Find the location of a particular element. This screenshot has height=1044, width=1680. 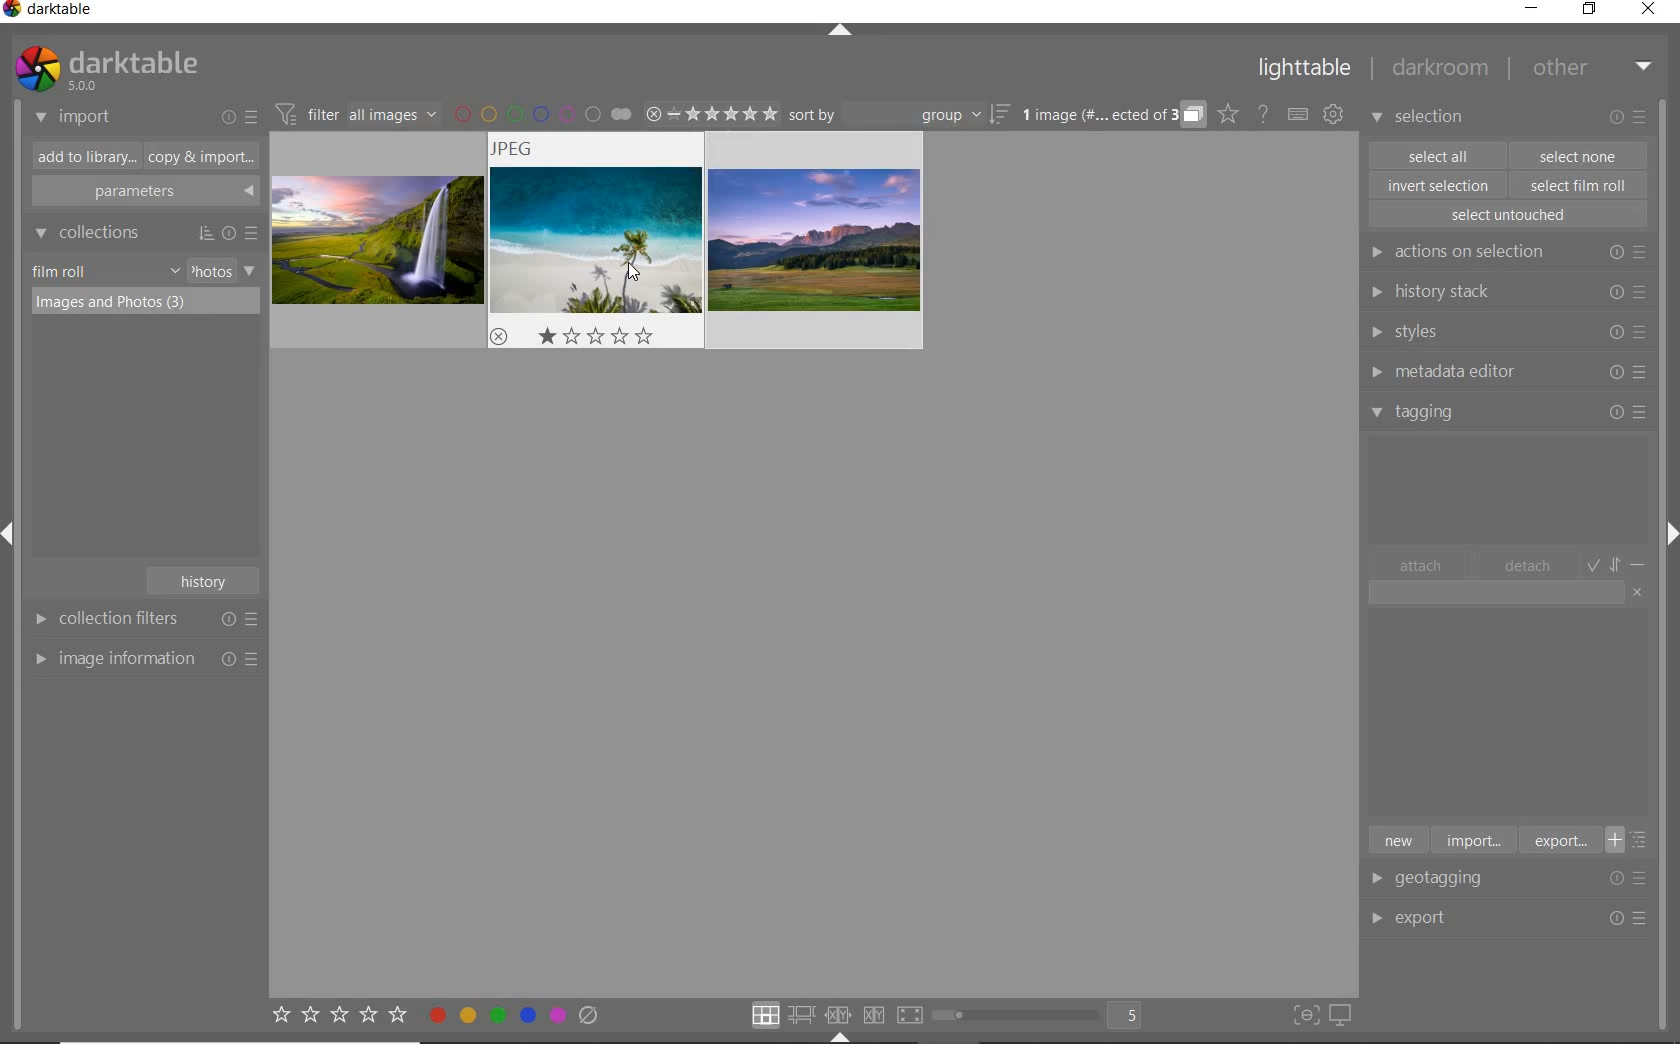

Options is located at coordinates (1630, 919).